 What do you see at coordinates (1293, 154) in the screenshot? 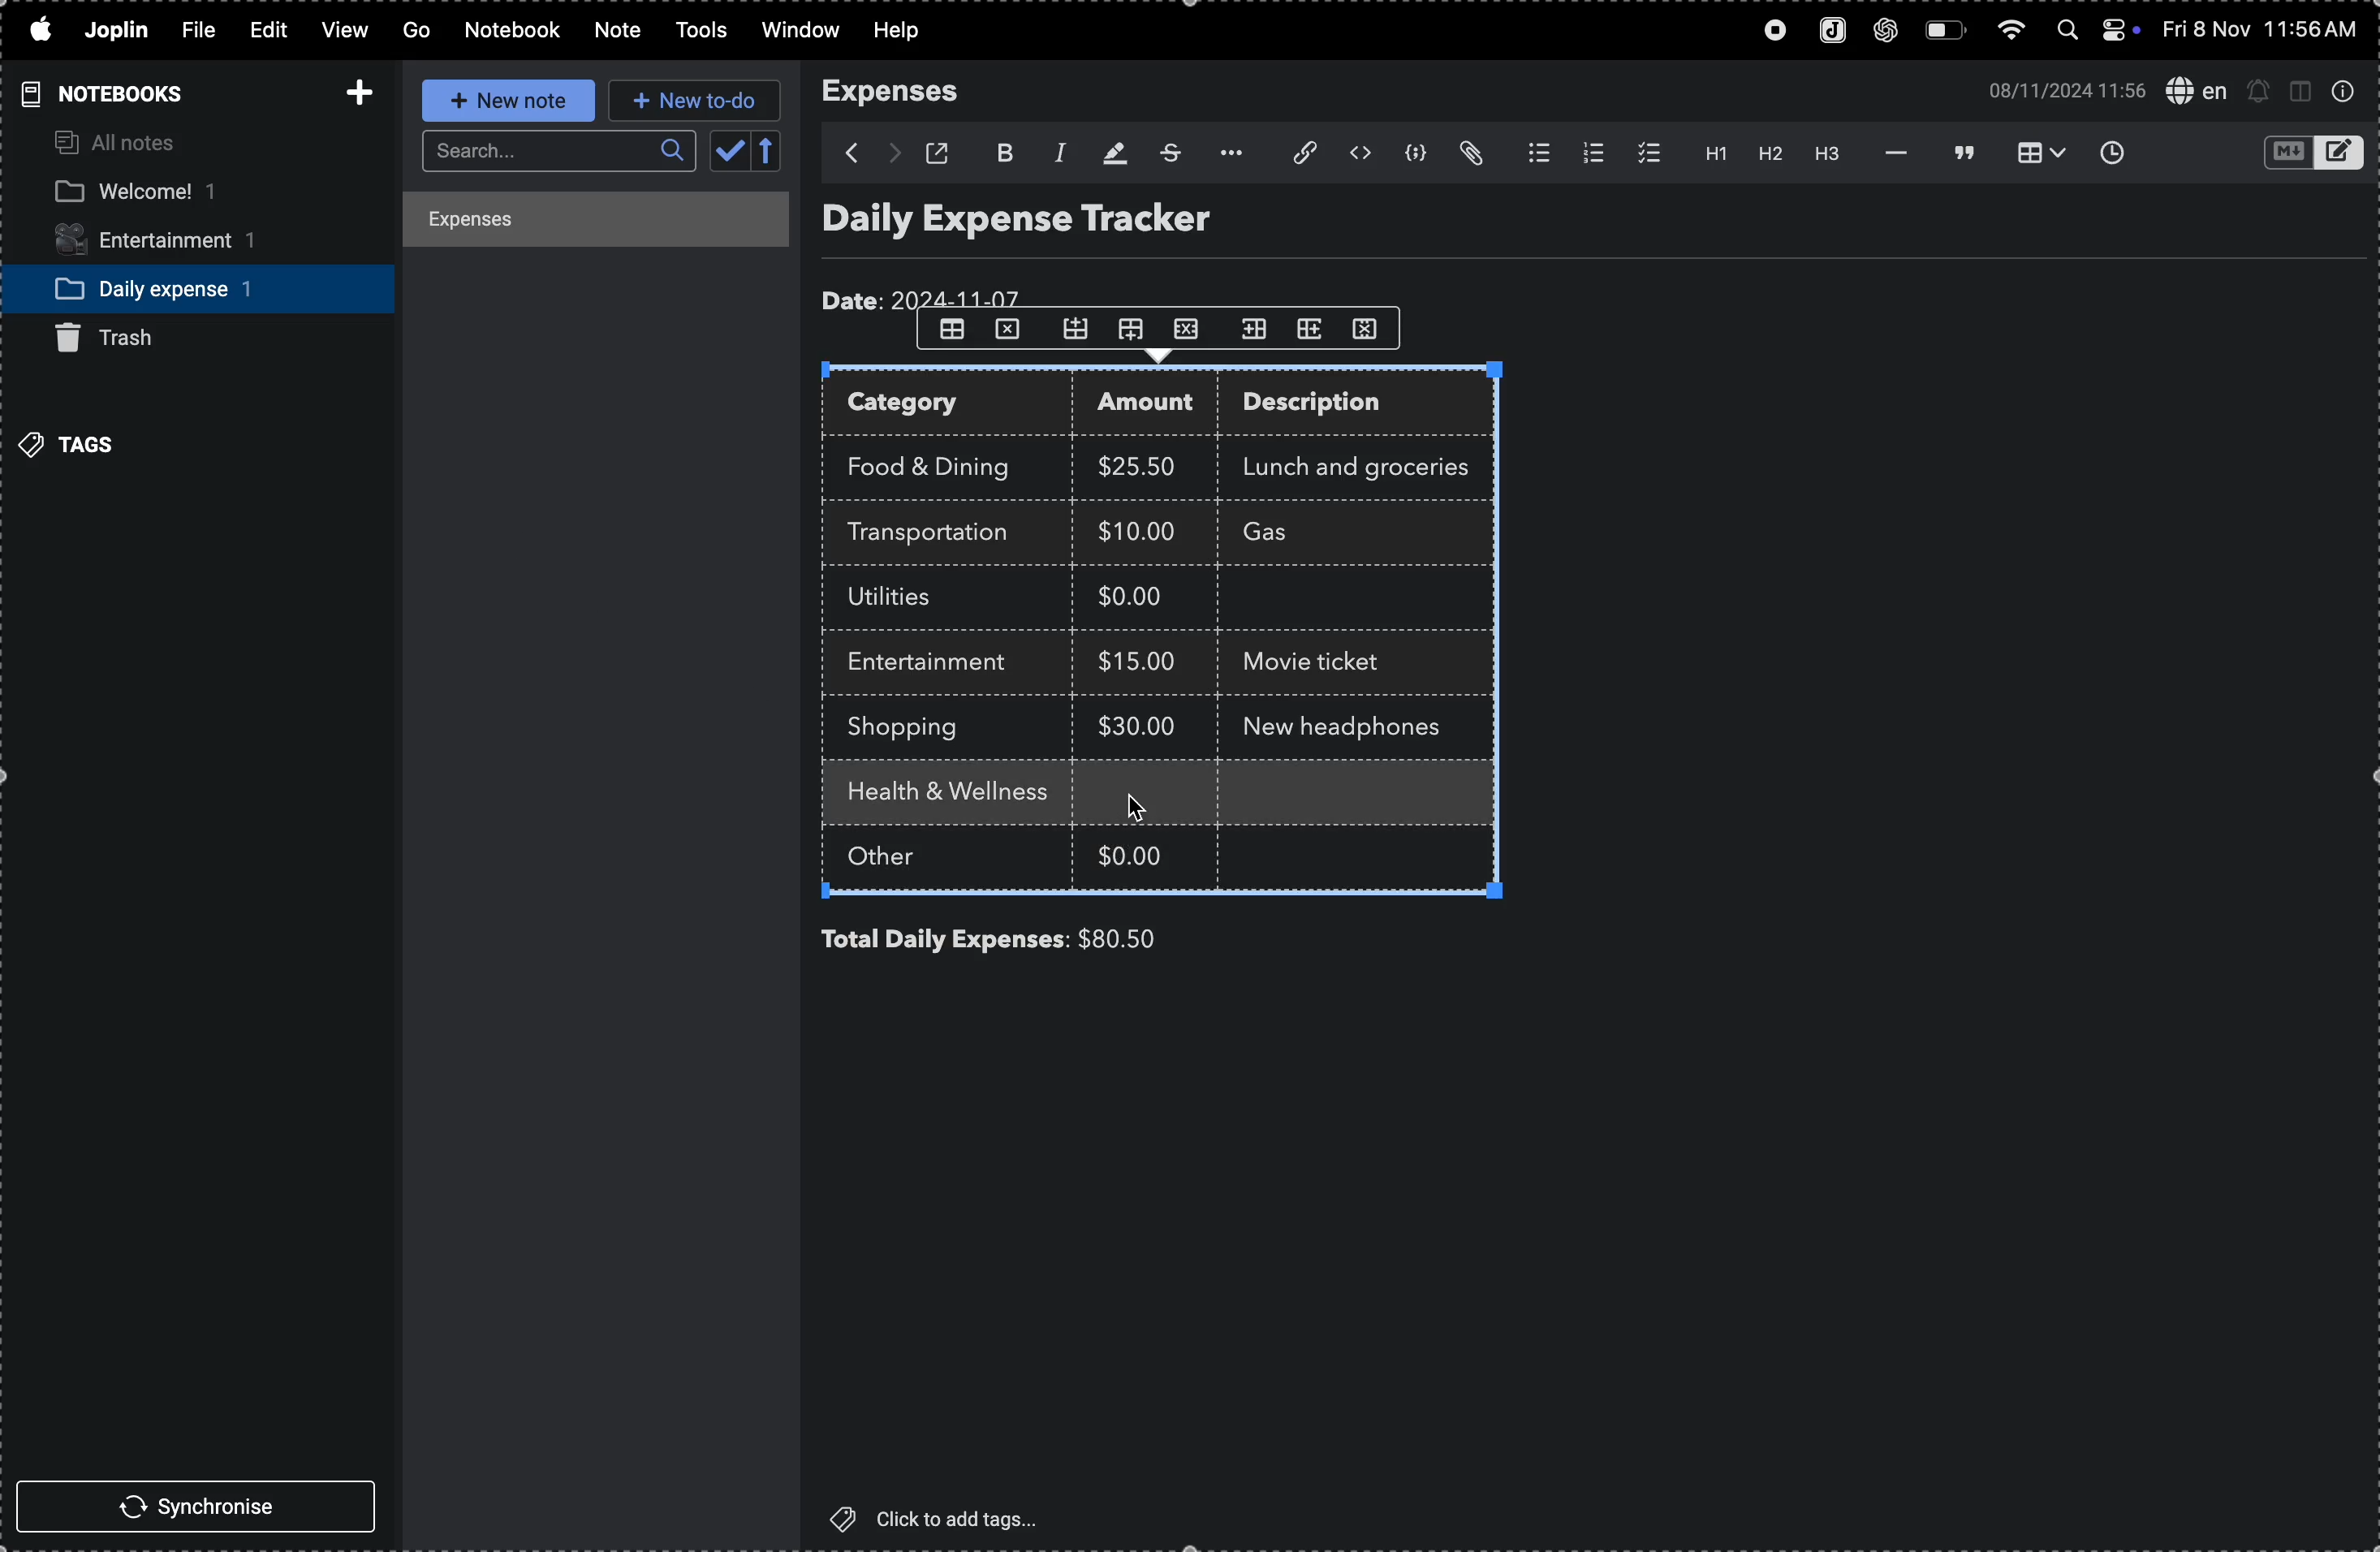
I see `attach file` at bounding box center [1293, 154].